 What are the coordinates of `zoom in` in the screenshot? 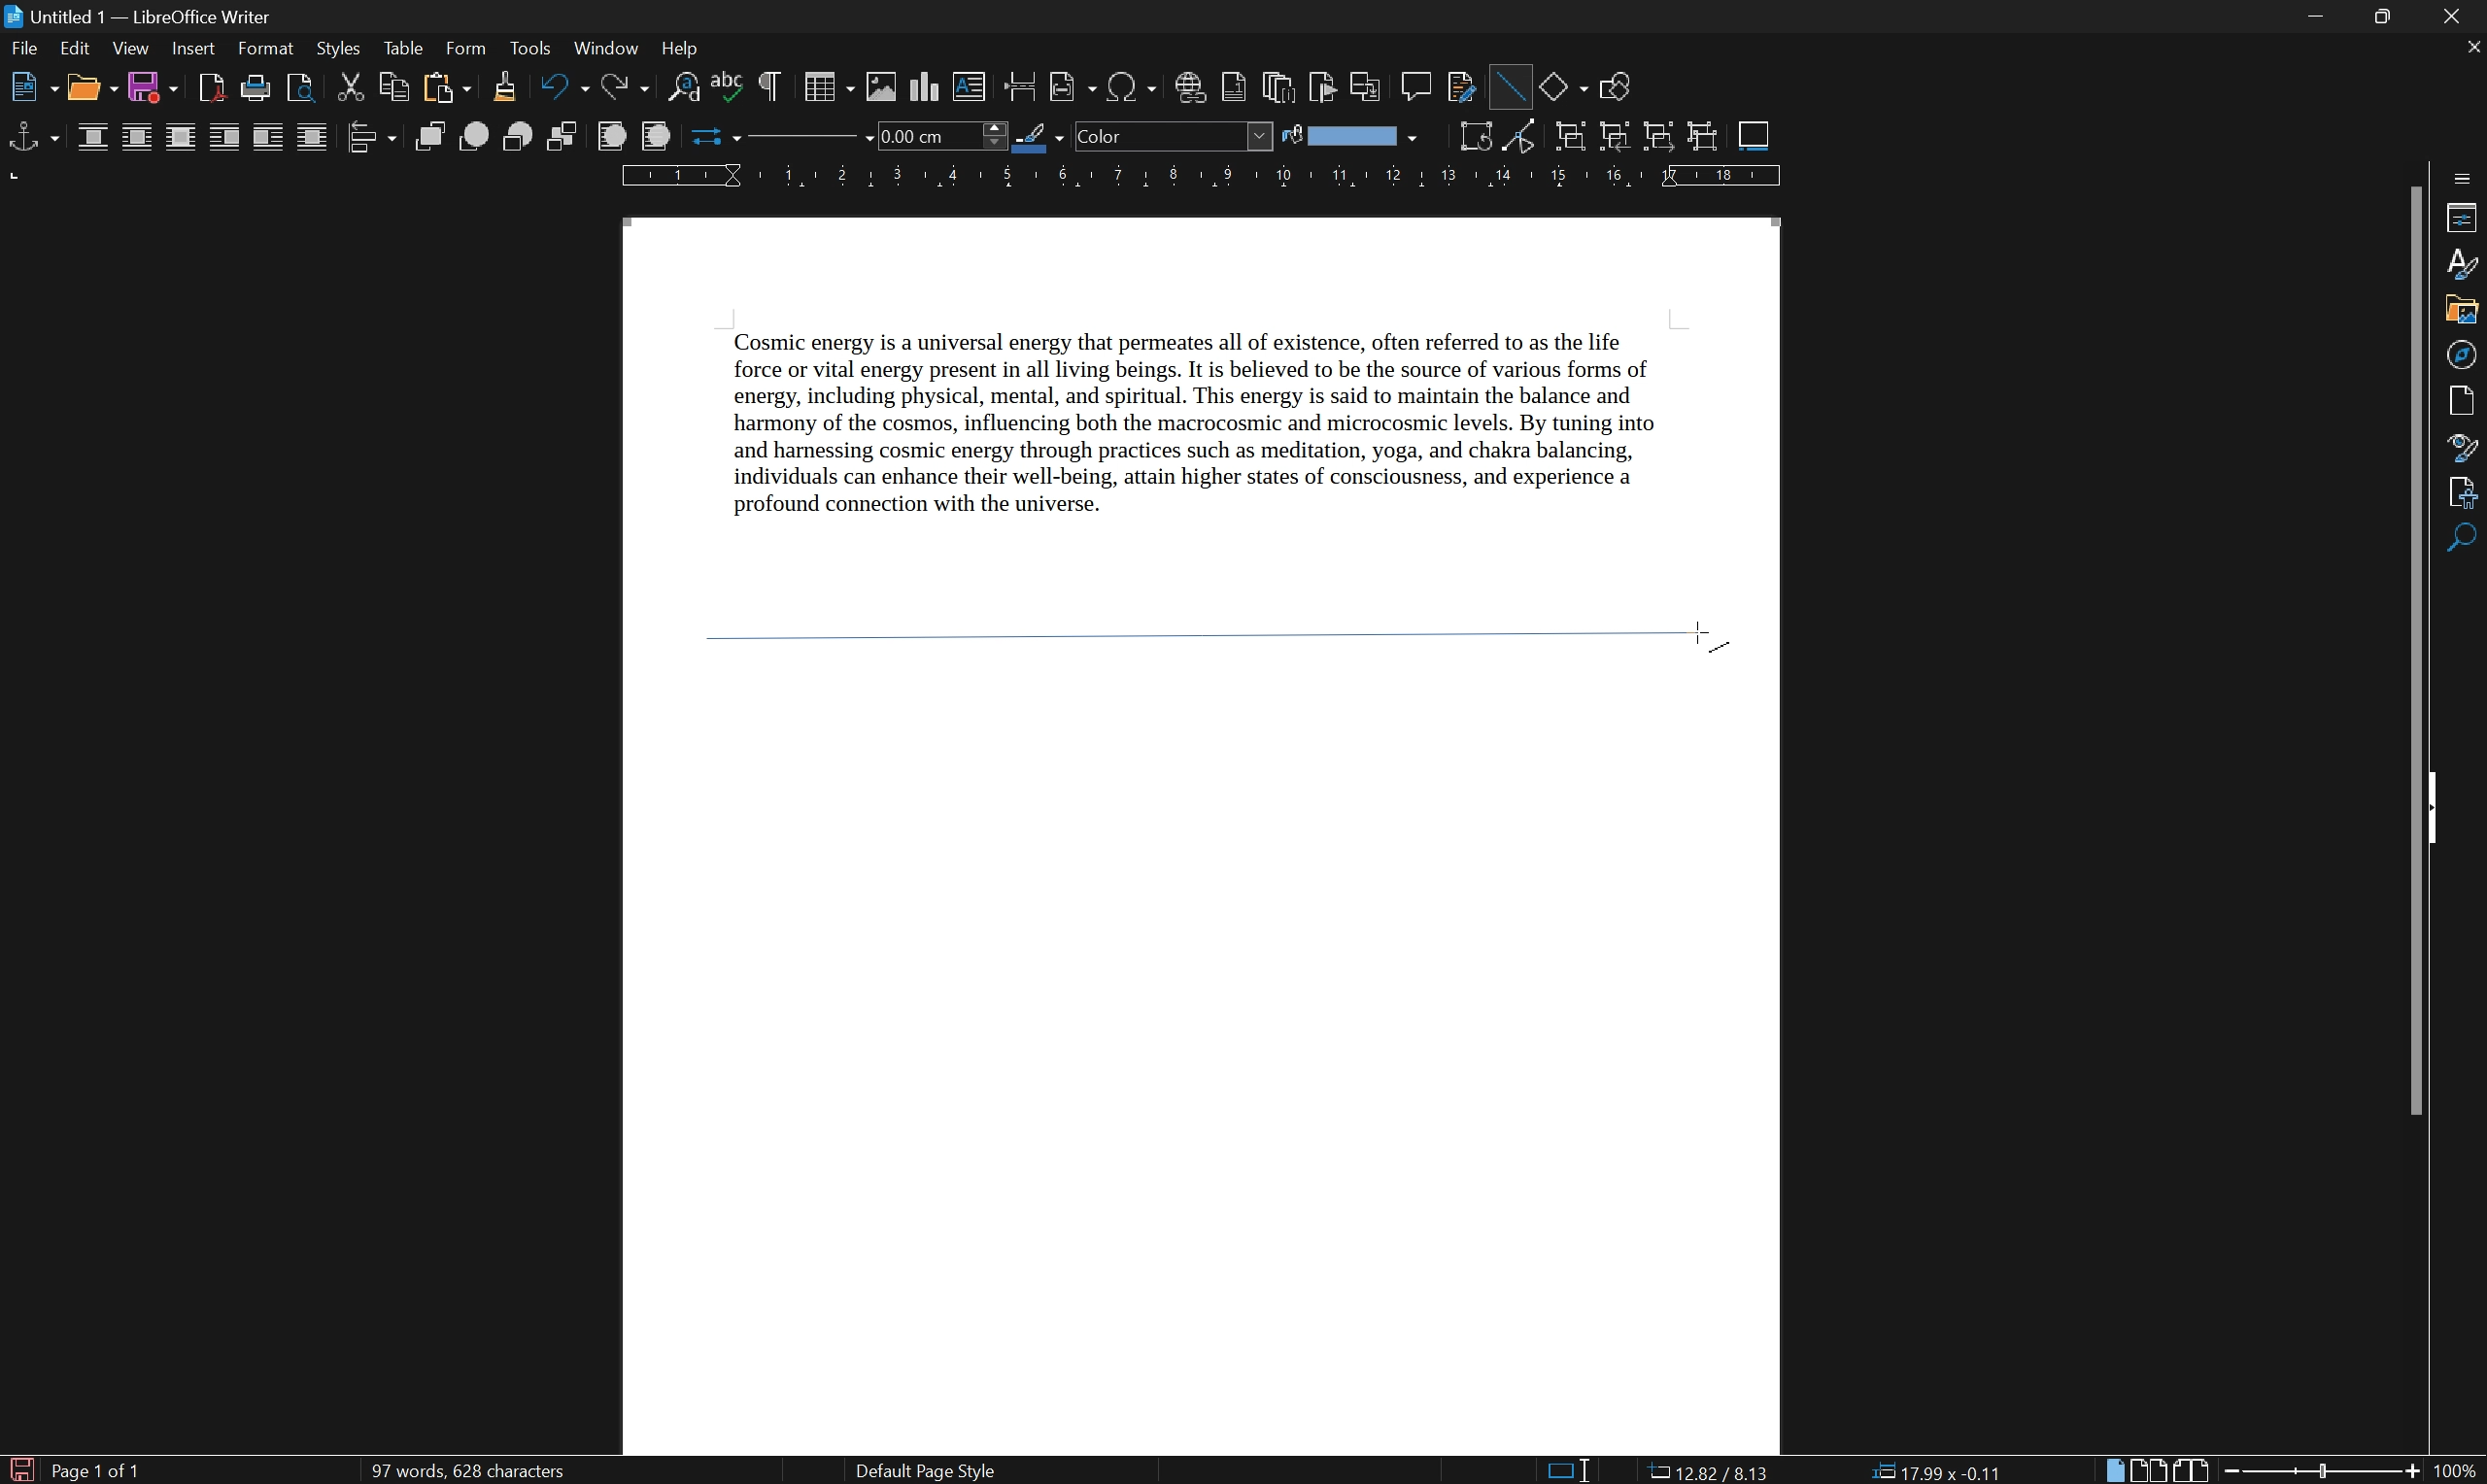 It's located at (2410, 1472).